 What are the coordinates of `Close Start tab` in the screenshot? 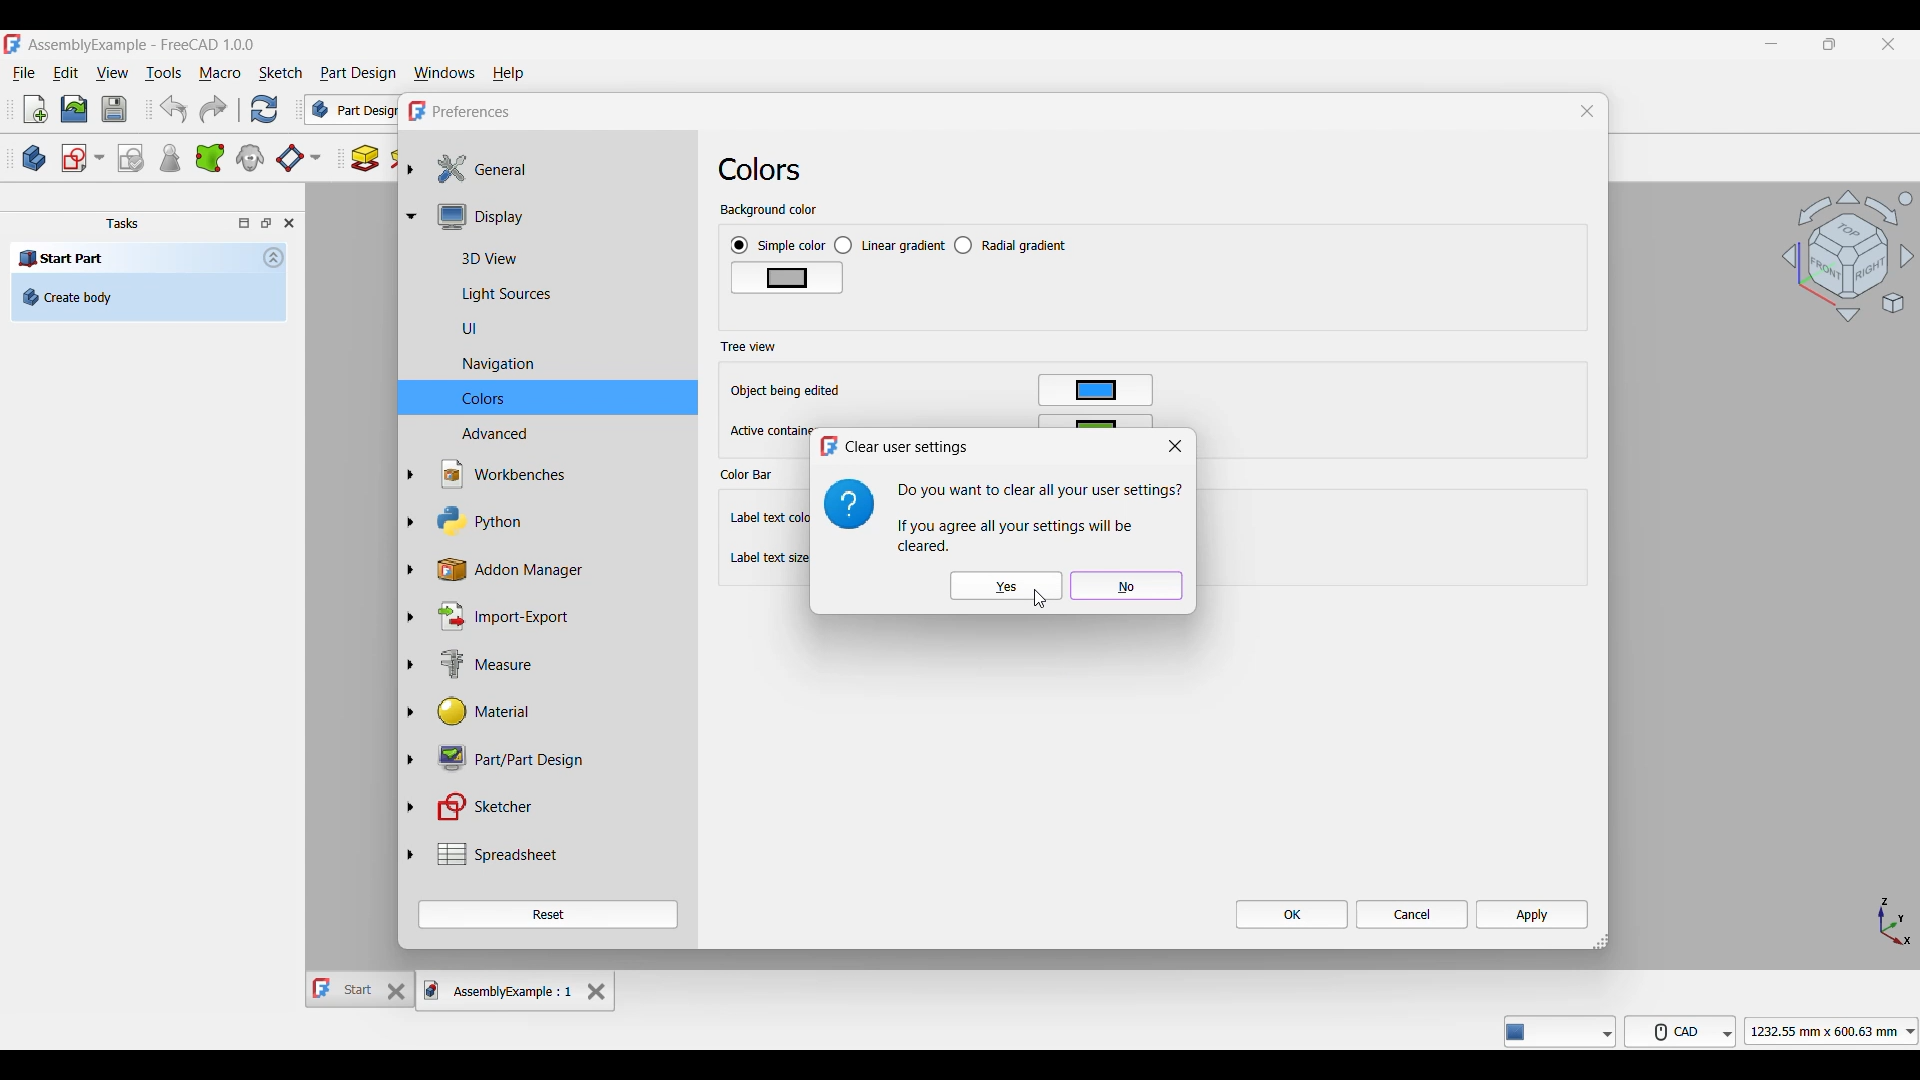 It's located at (397, 991).